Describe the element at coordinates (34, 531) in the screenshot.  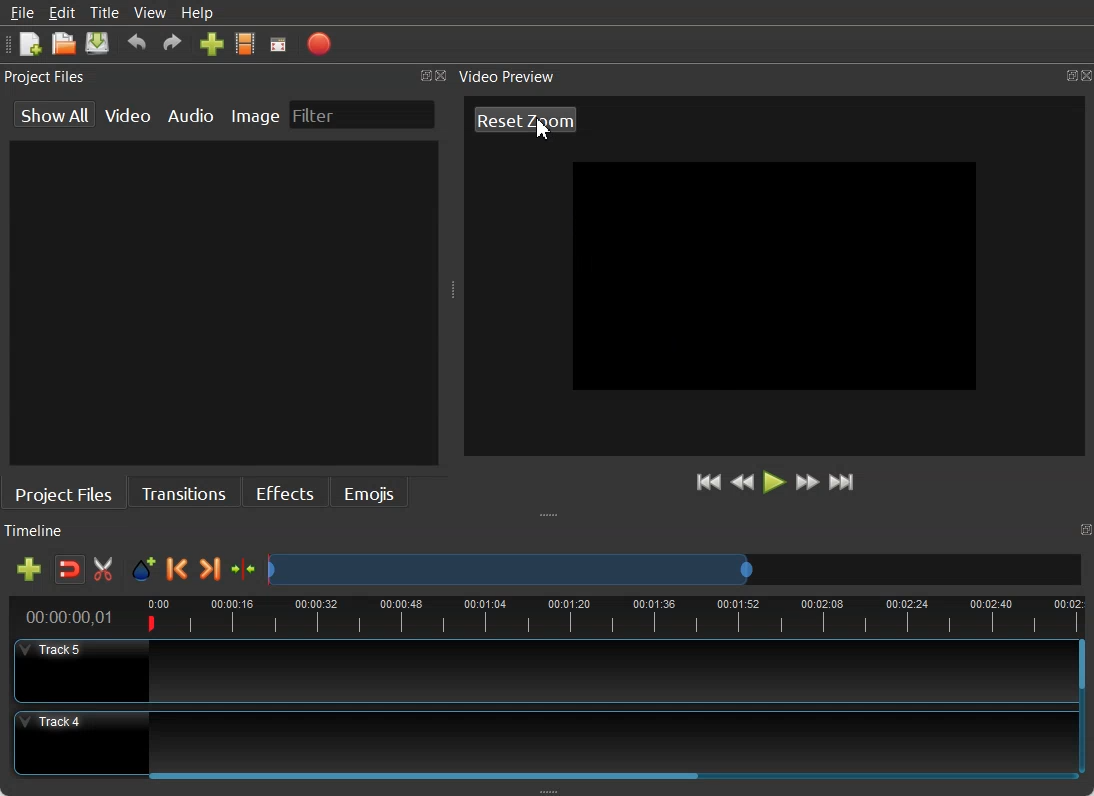
I see `Timeline` at that location.